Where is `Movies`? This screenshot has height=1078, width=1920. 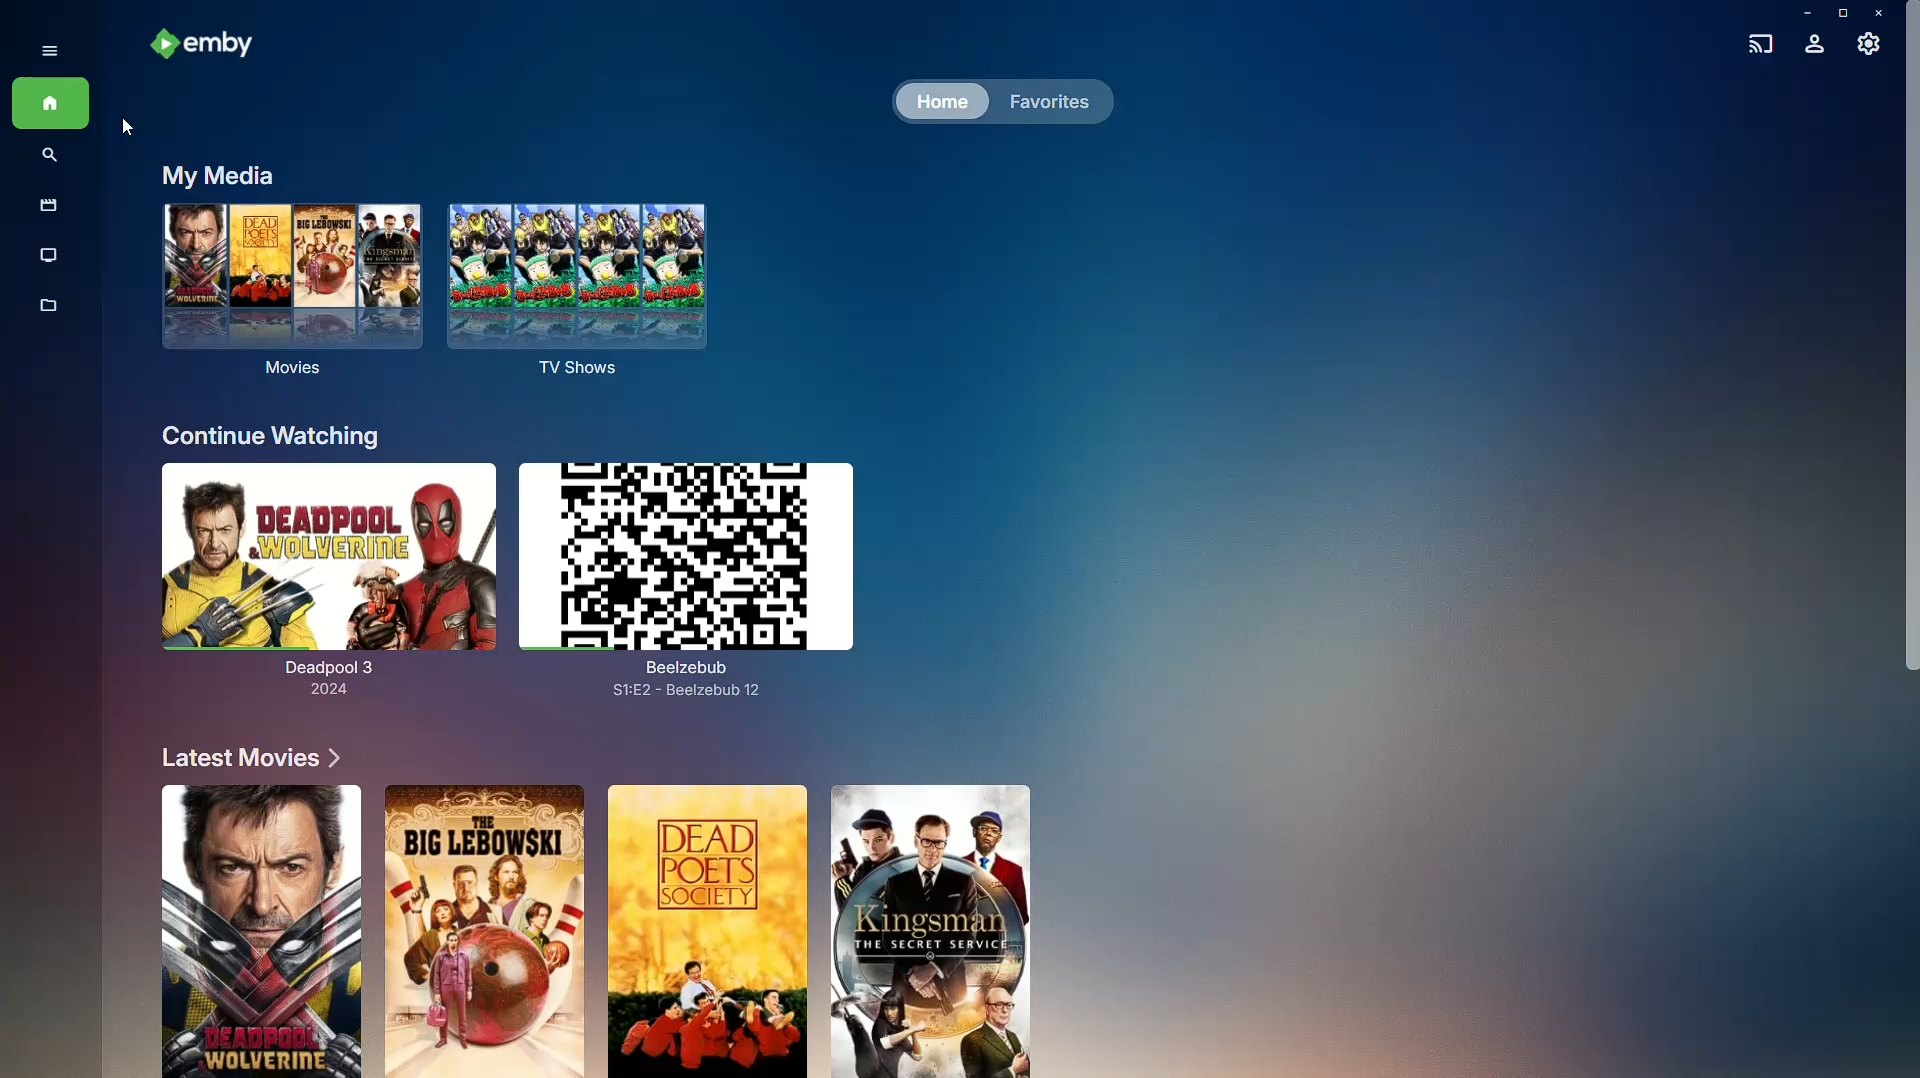 Movies is located at coordinates (44, 207).